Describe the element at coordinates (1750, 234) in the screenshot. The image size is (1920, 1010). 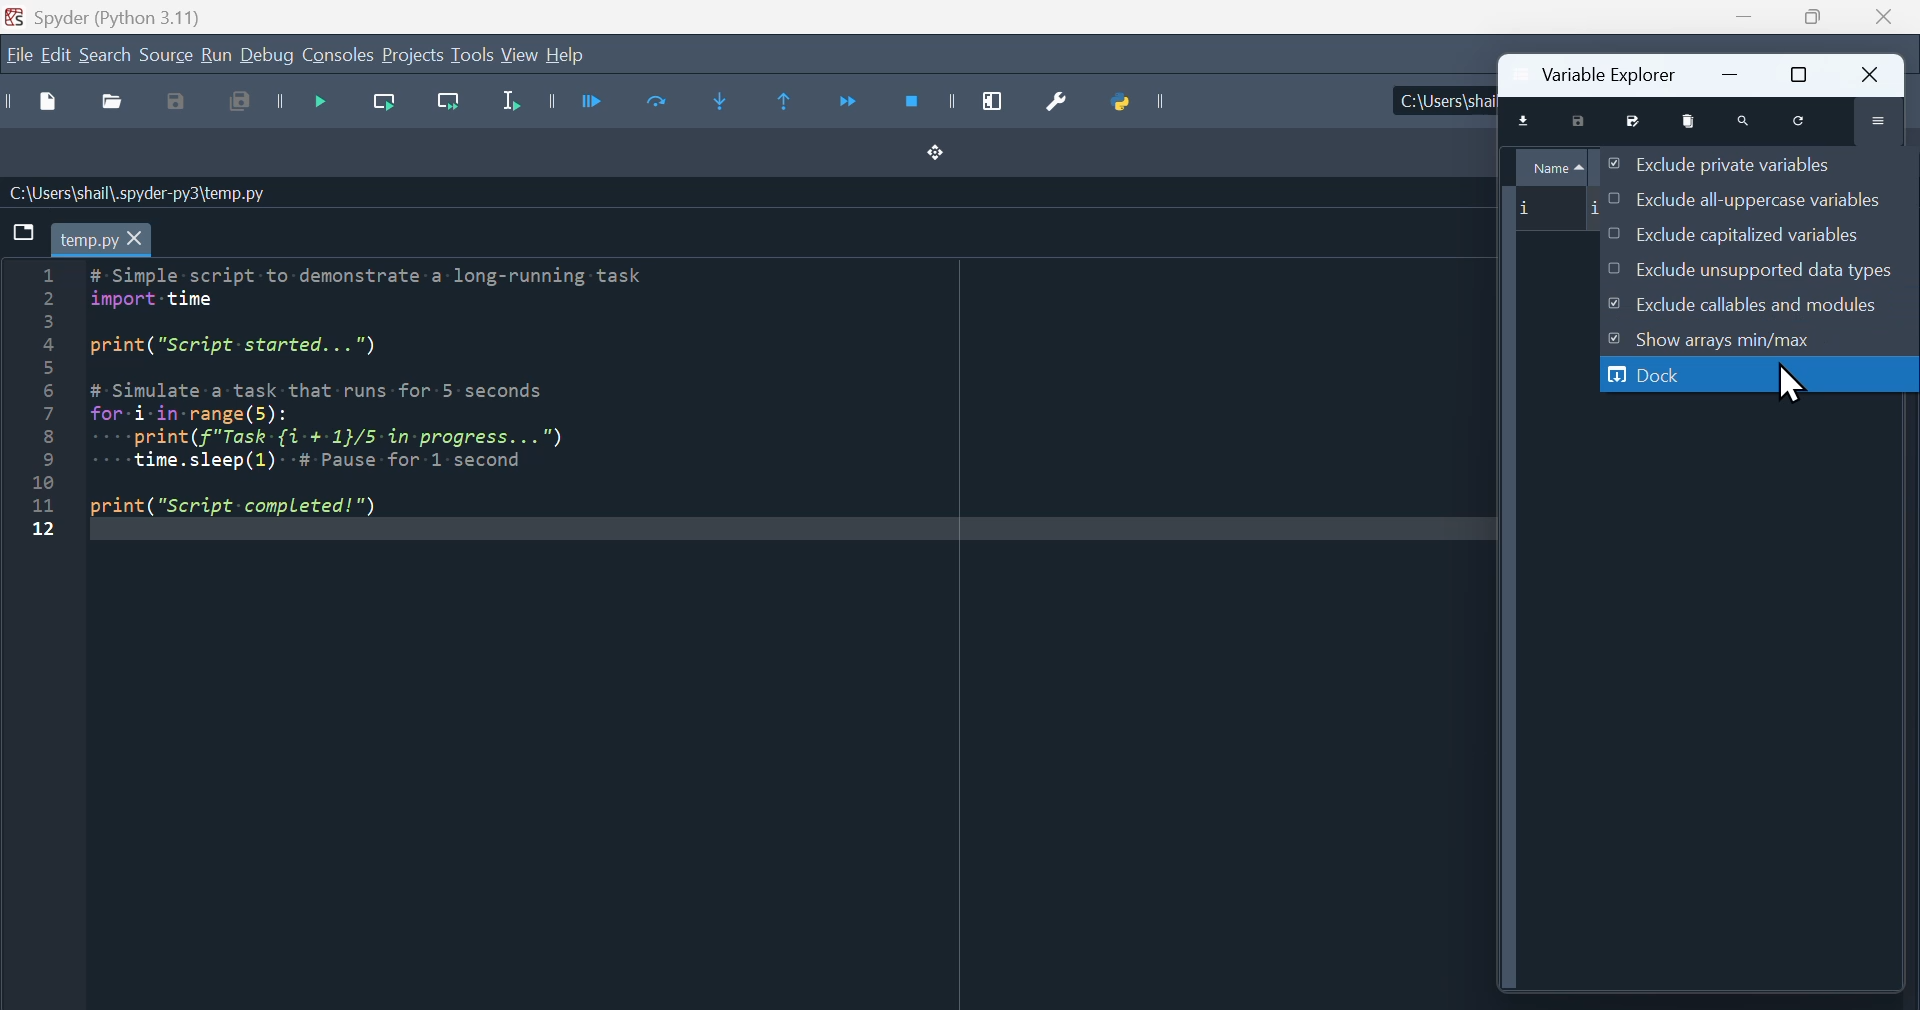
I see `Exclude capitalised variables` at that location.